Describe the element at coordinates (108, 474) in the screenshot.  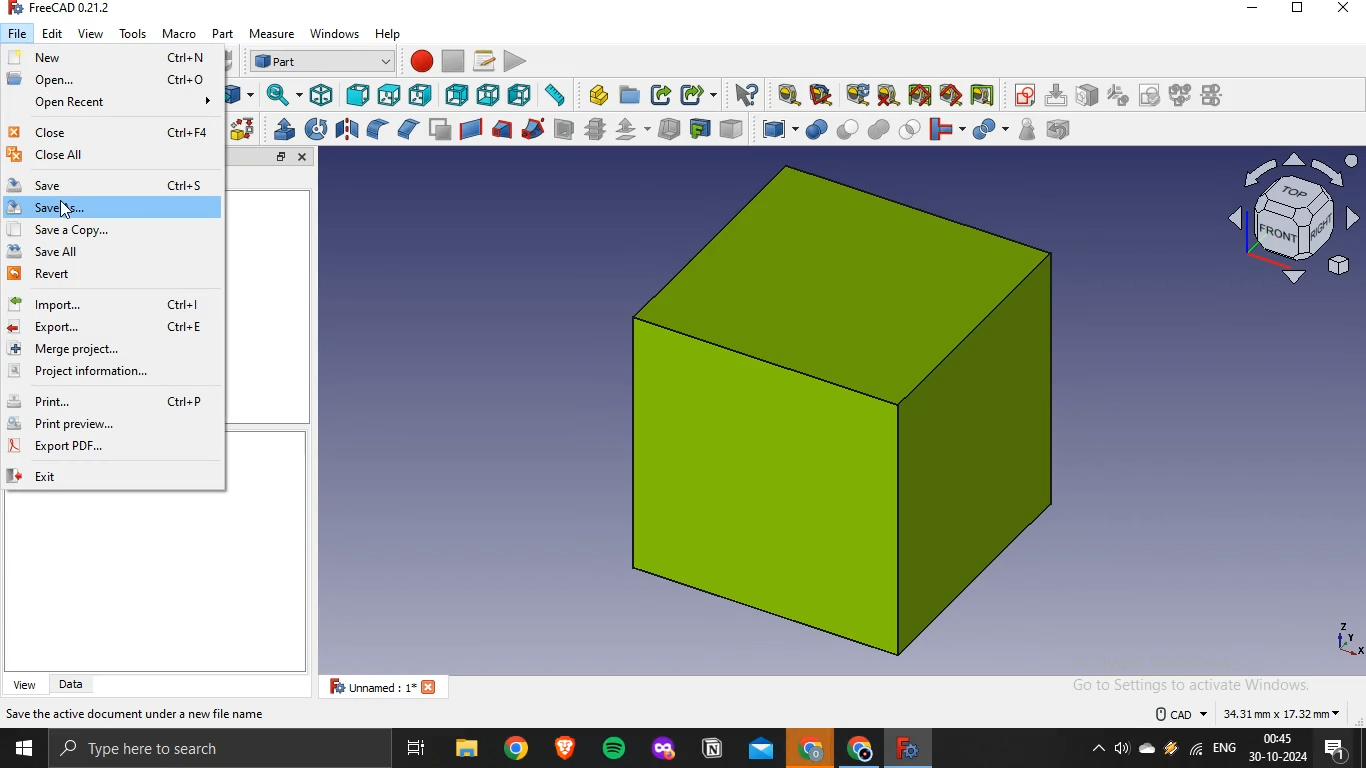
I see `exit` at that location.